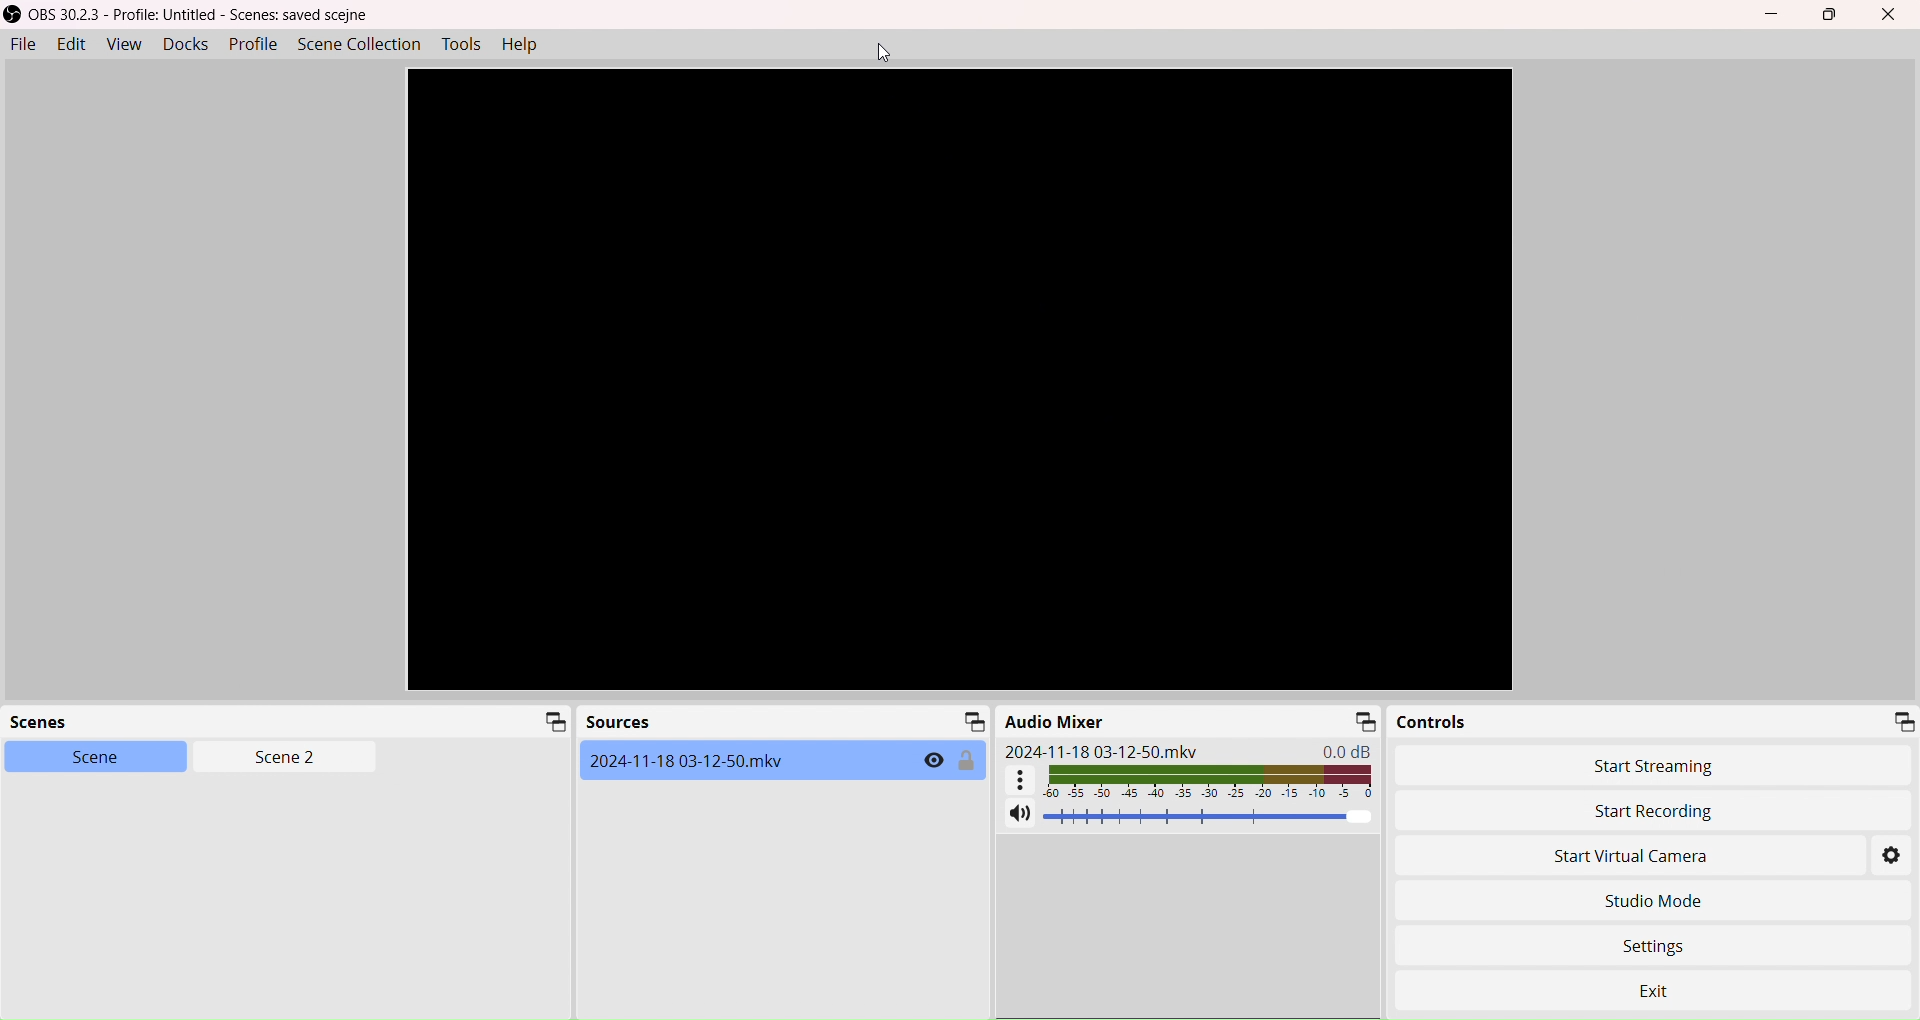 The image size is (1920, 1020). Describe the element at coordinates (959, 380) in the screenshot. I see `Video preview` at that location.